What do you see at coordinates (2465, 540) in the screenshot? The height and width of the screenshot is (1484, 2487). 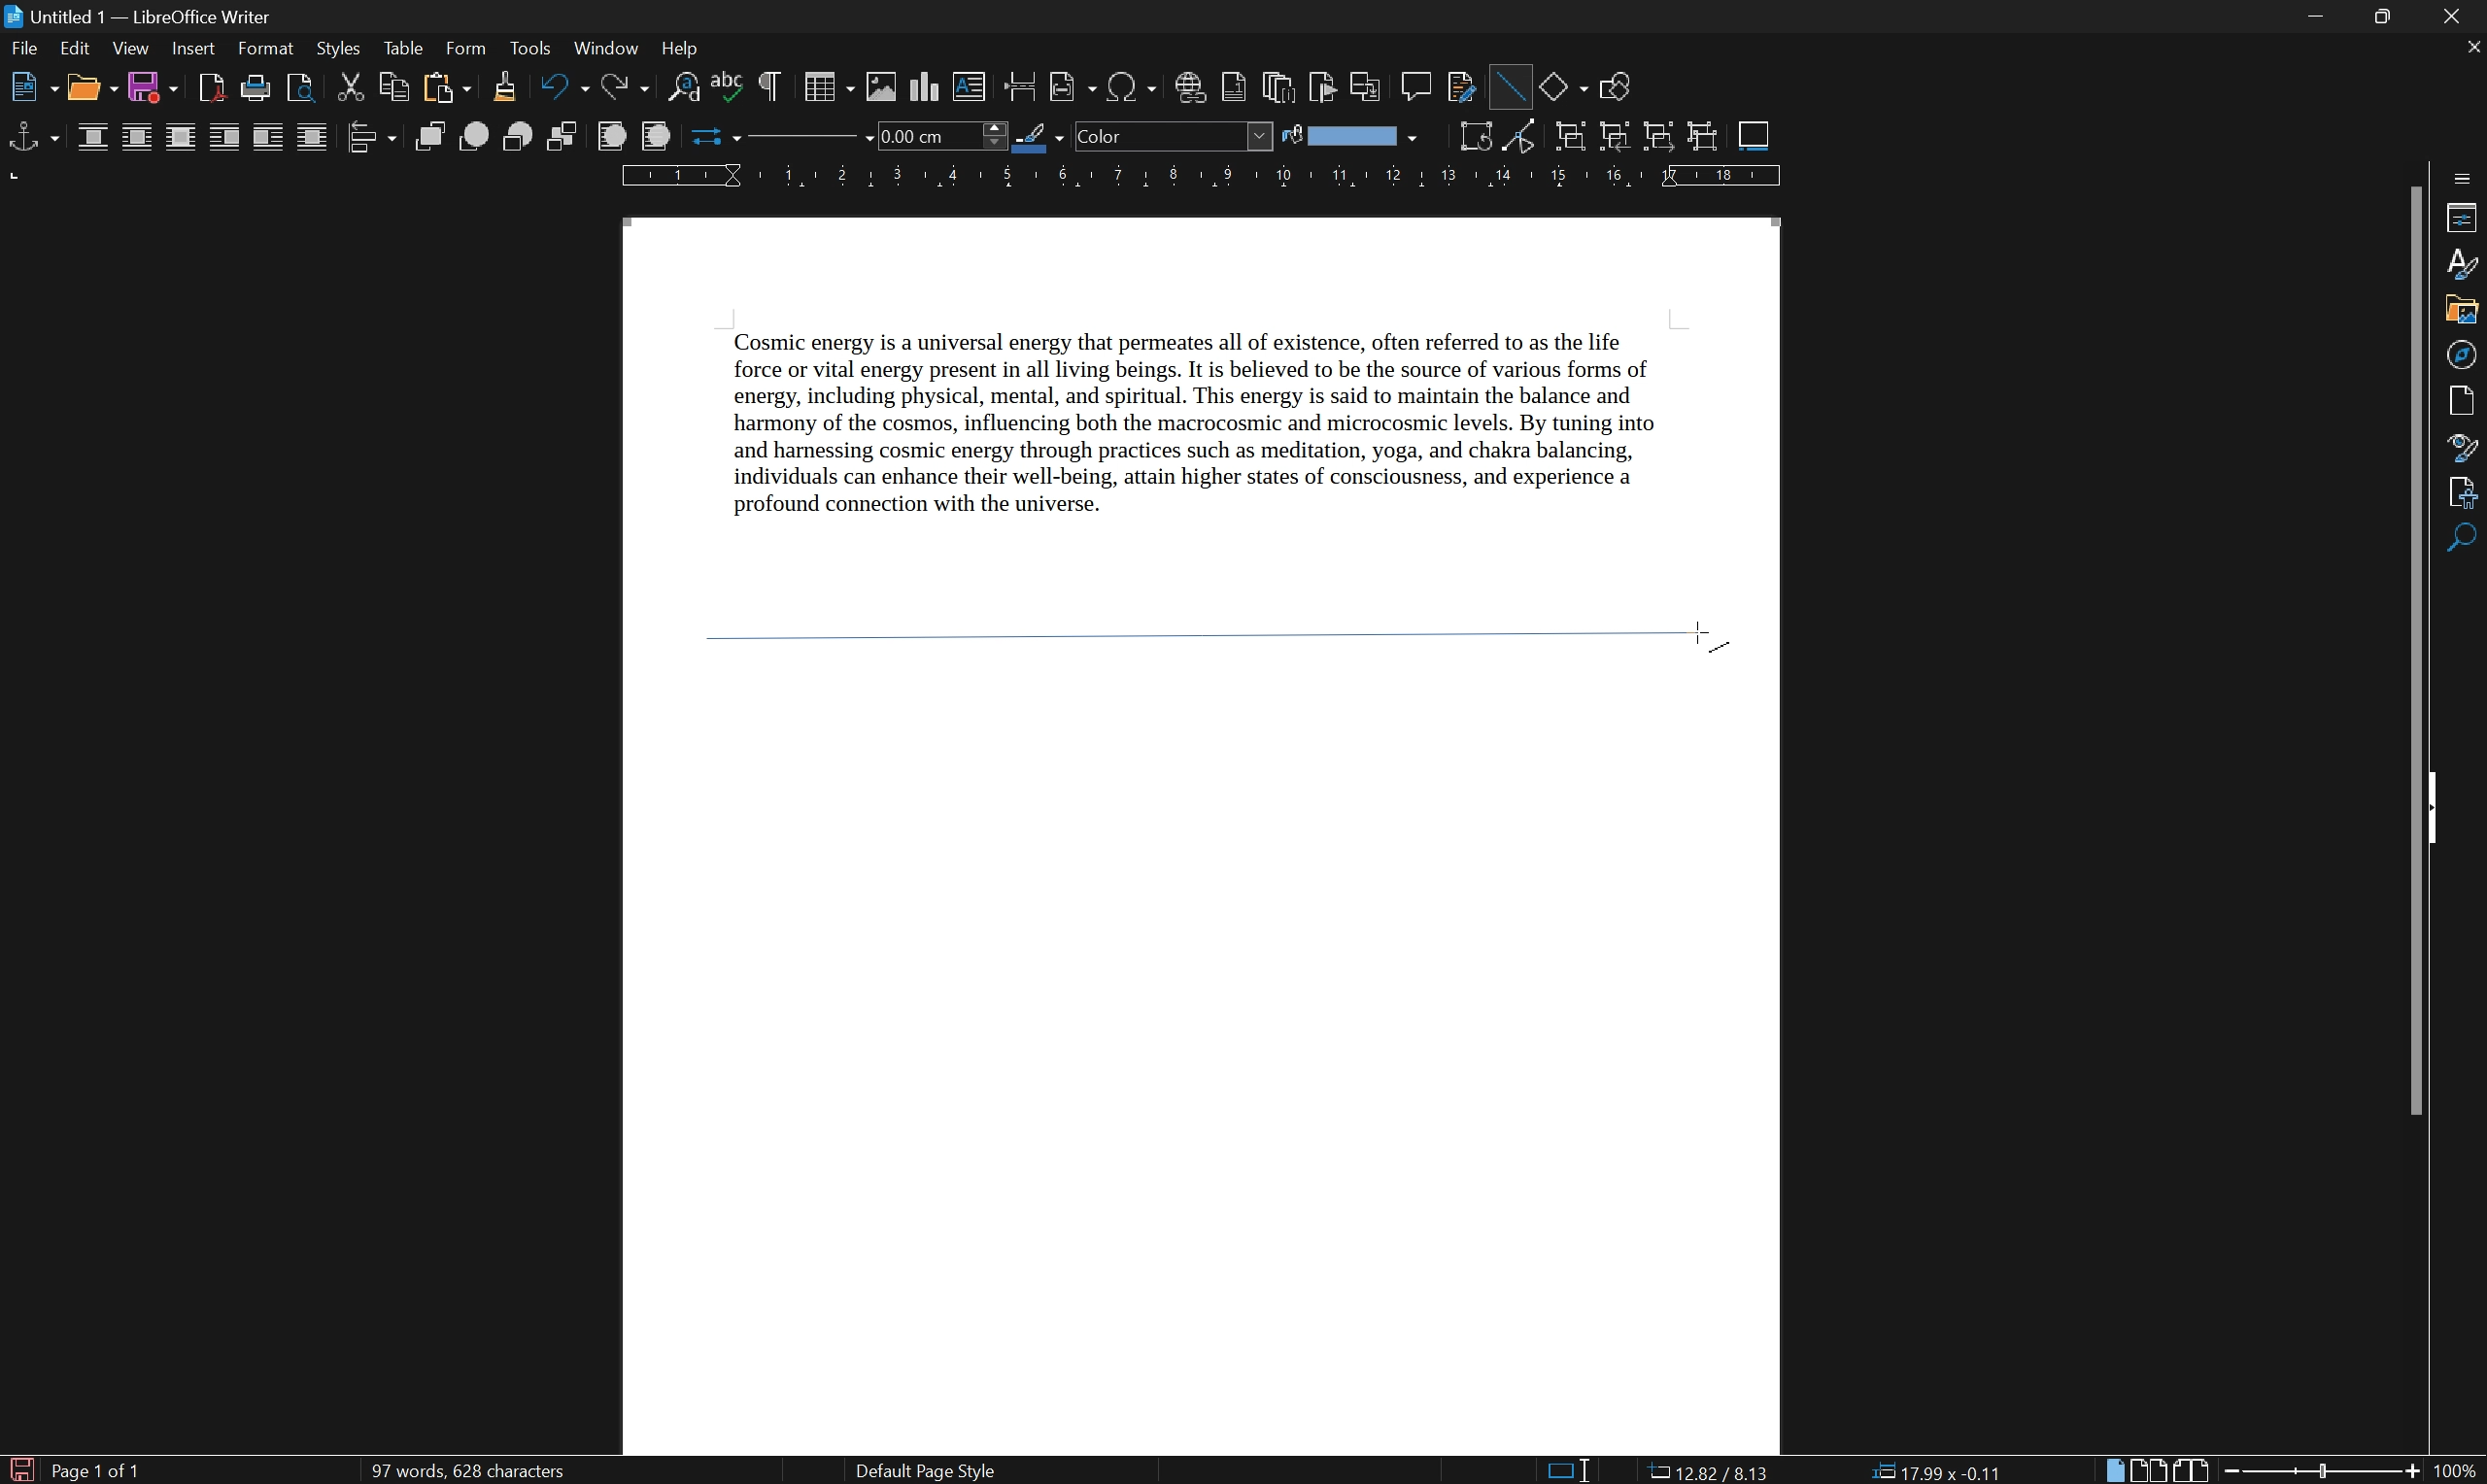 I see `accessibility check` at bounding box center [2465, 540].